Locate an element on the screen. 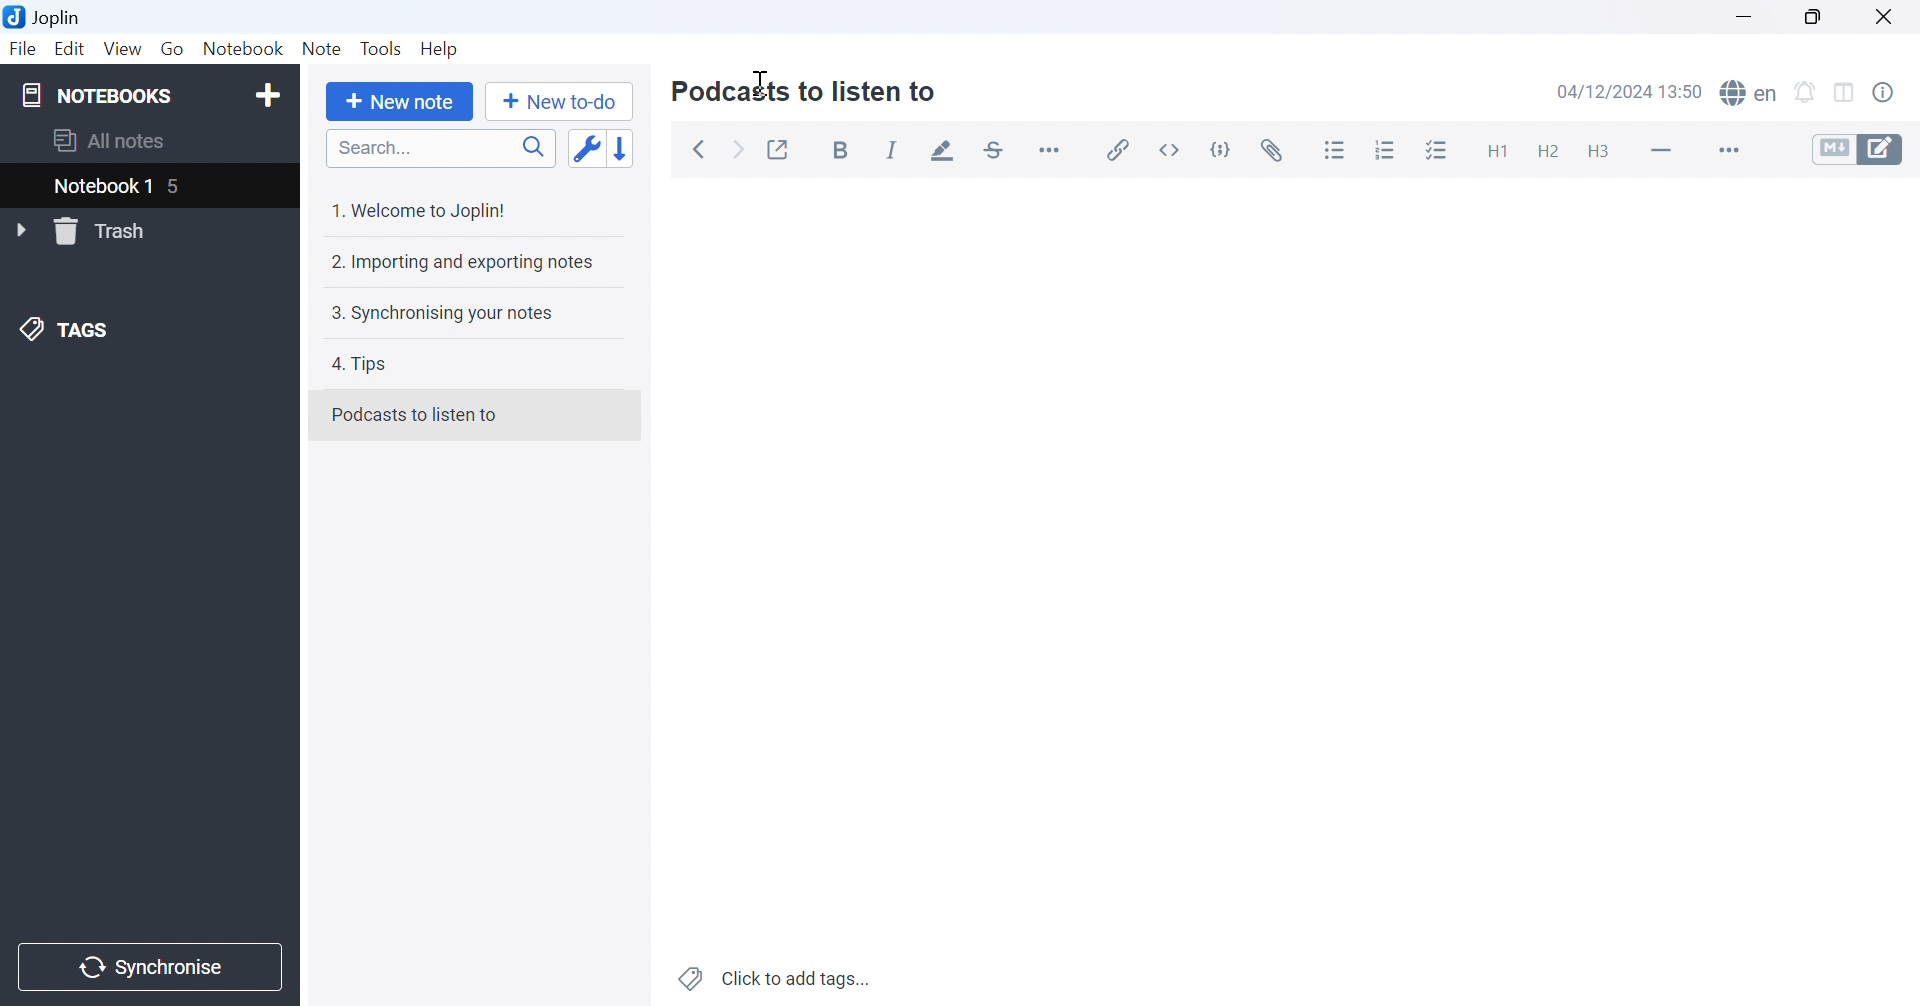 The width and height of the screenshot is (1920, 1006). View is located at coordinates (123, 47).